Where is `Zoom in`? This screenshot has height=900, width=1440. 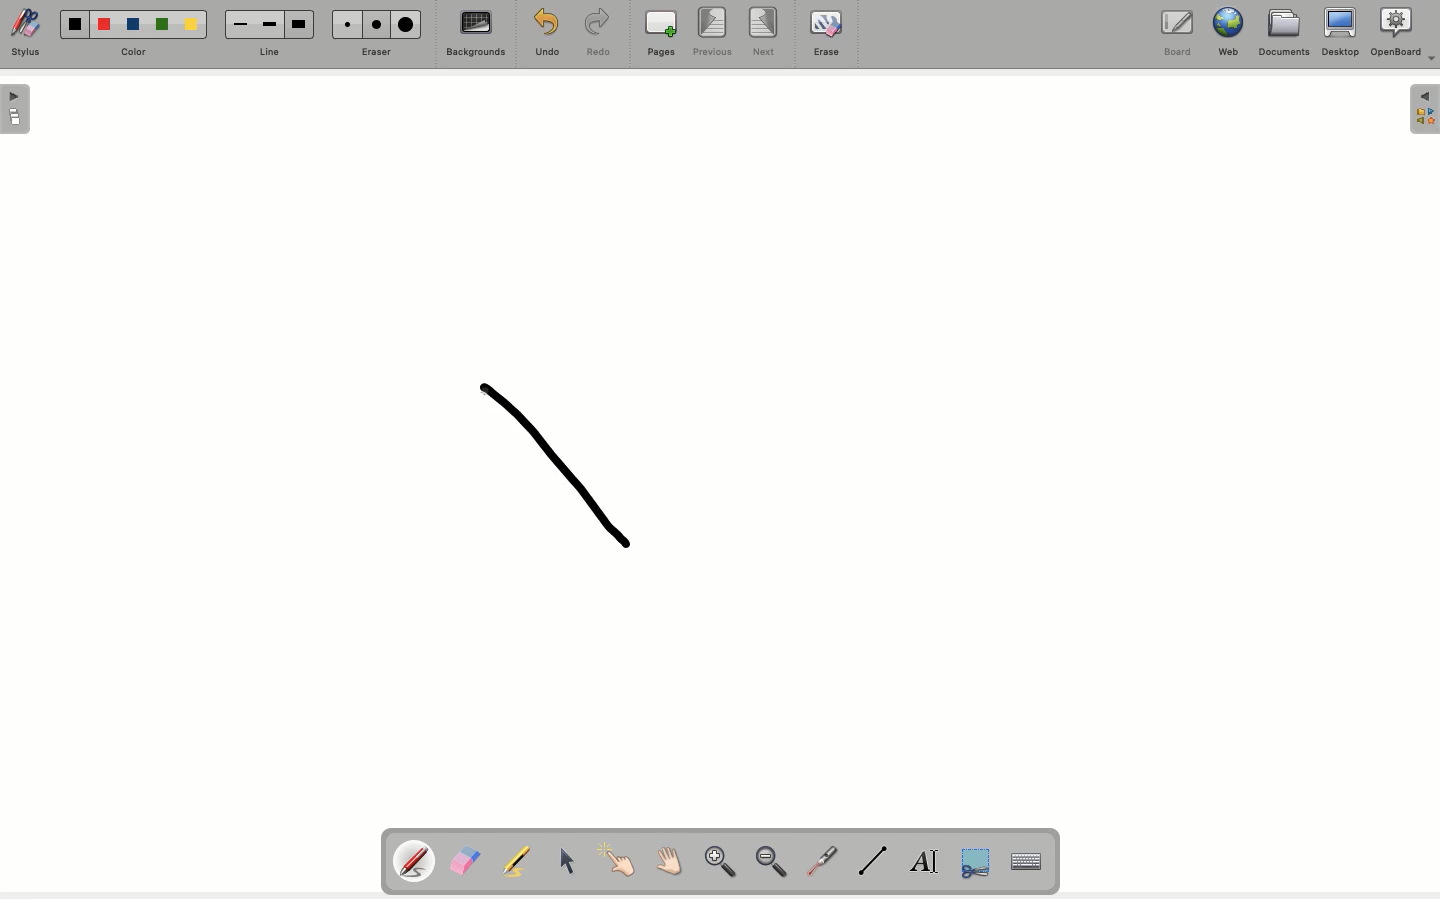
Zoom in is located at coordinates (719, 863).